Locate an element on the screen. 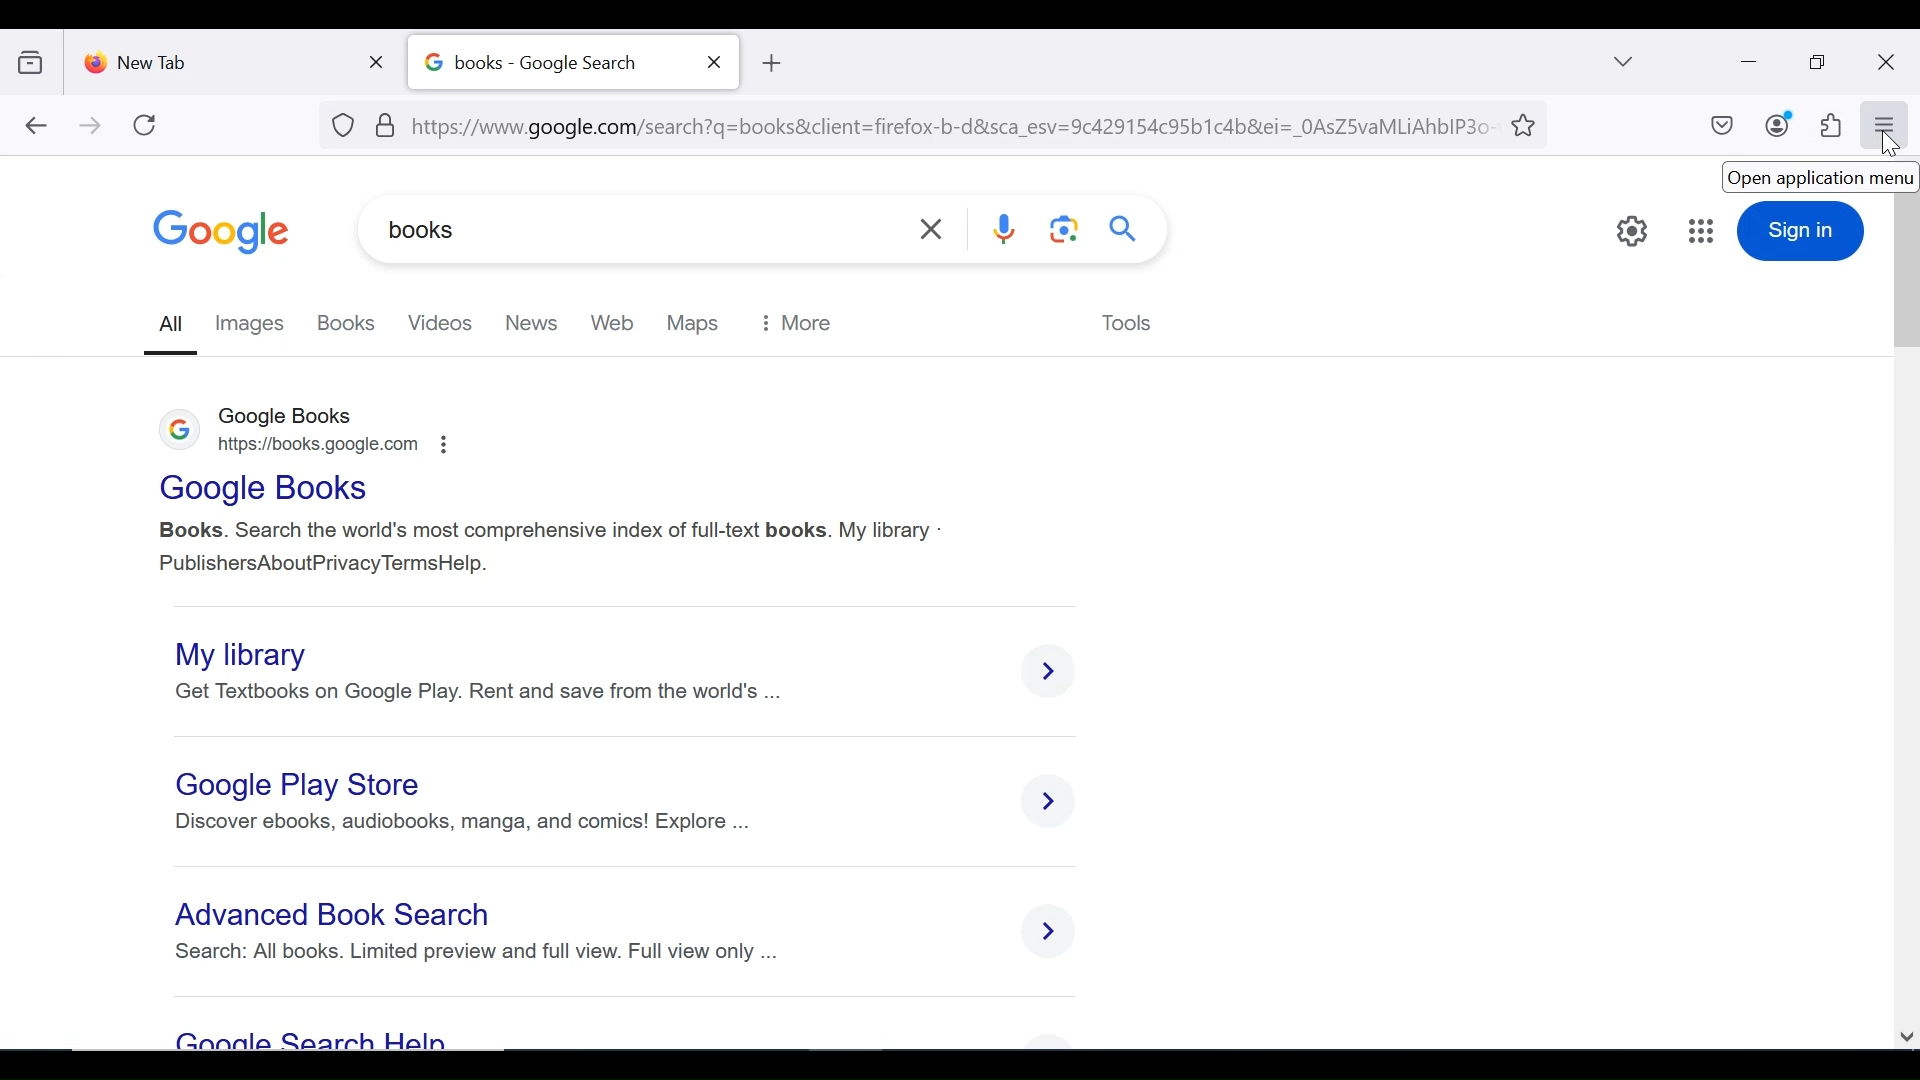 Image resolution: width=1920 pixels, height=1080 pixels. url is located at coordinates (914, 123).